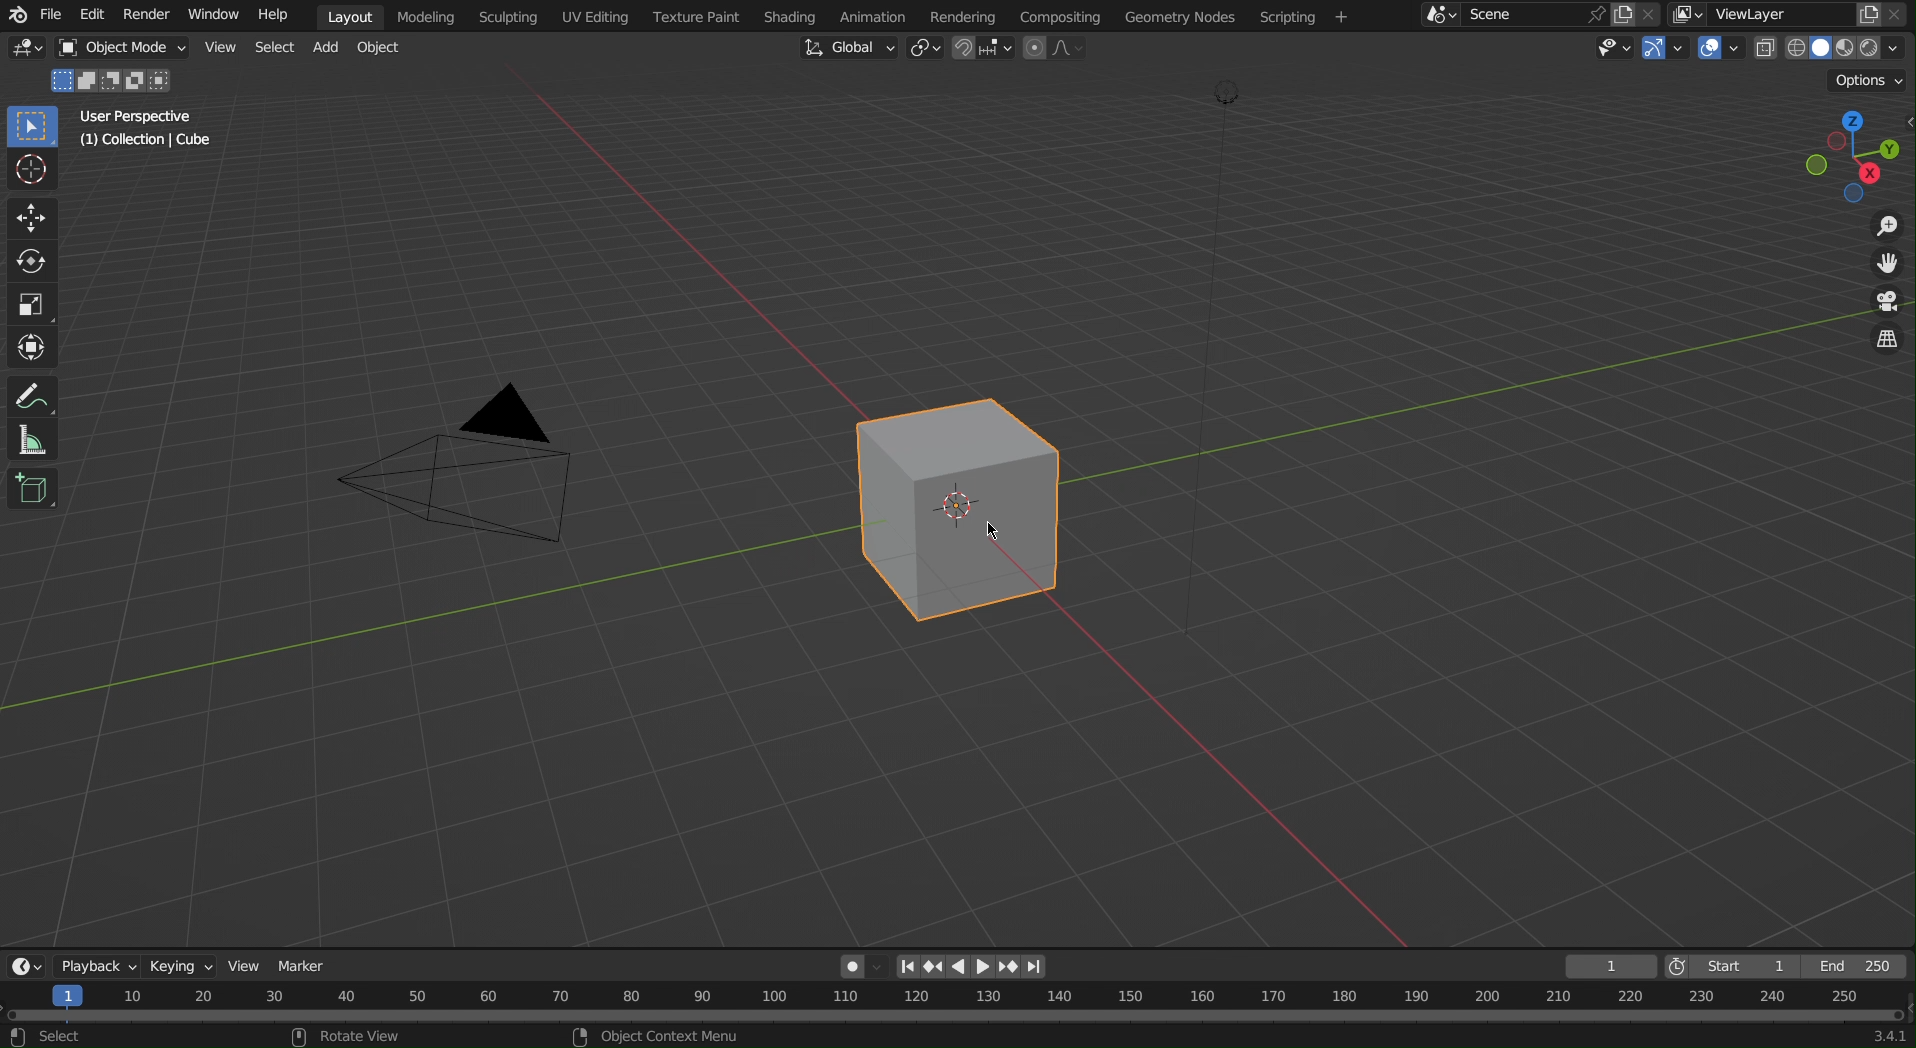  What do you see at coordinates (32, 127) in the screenshot?
I see `Select Box` at bounding box center [32, 127].